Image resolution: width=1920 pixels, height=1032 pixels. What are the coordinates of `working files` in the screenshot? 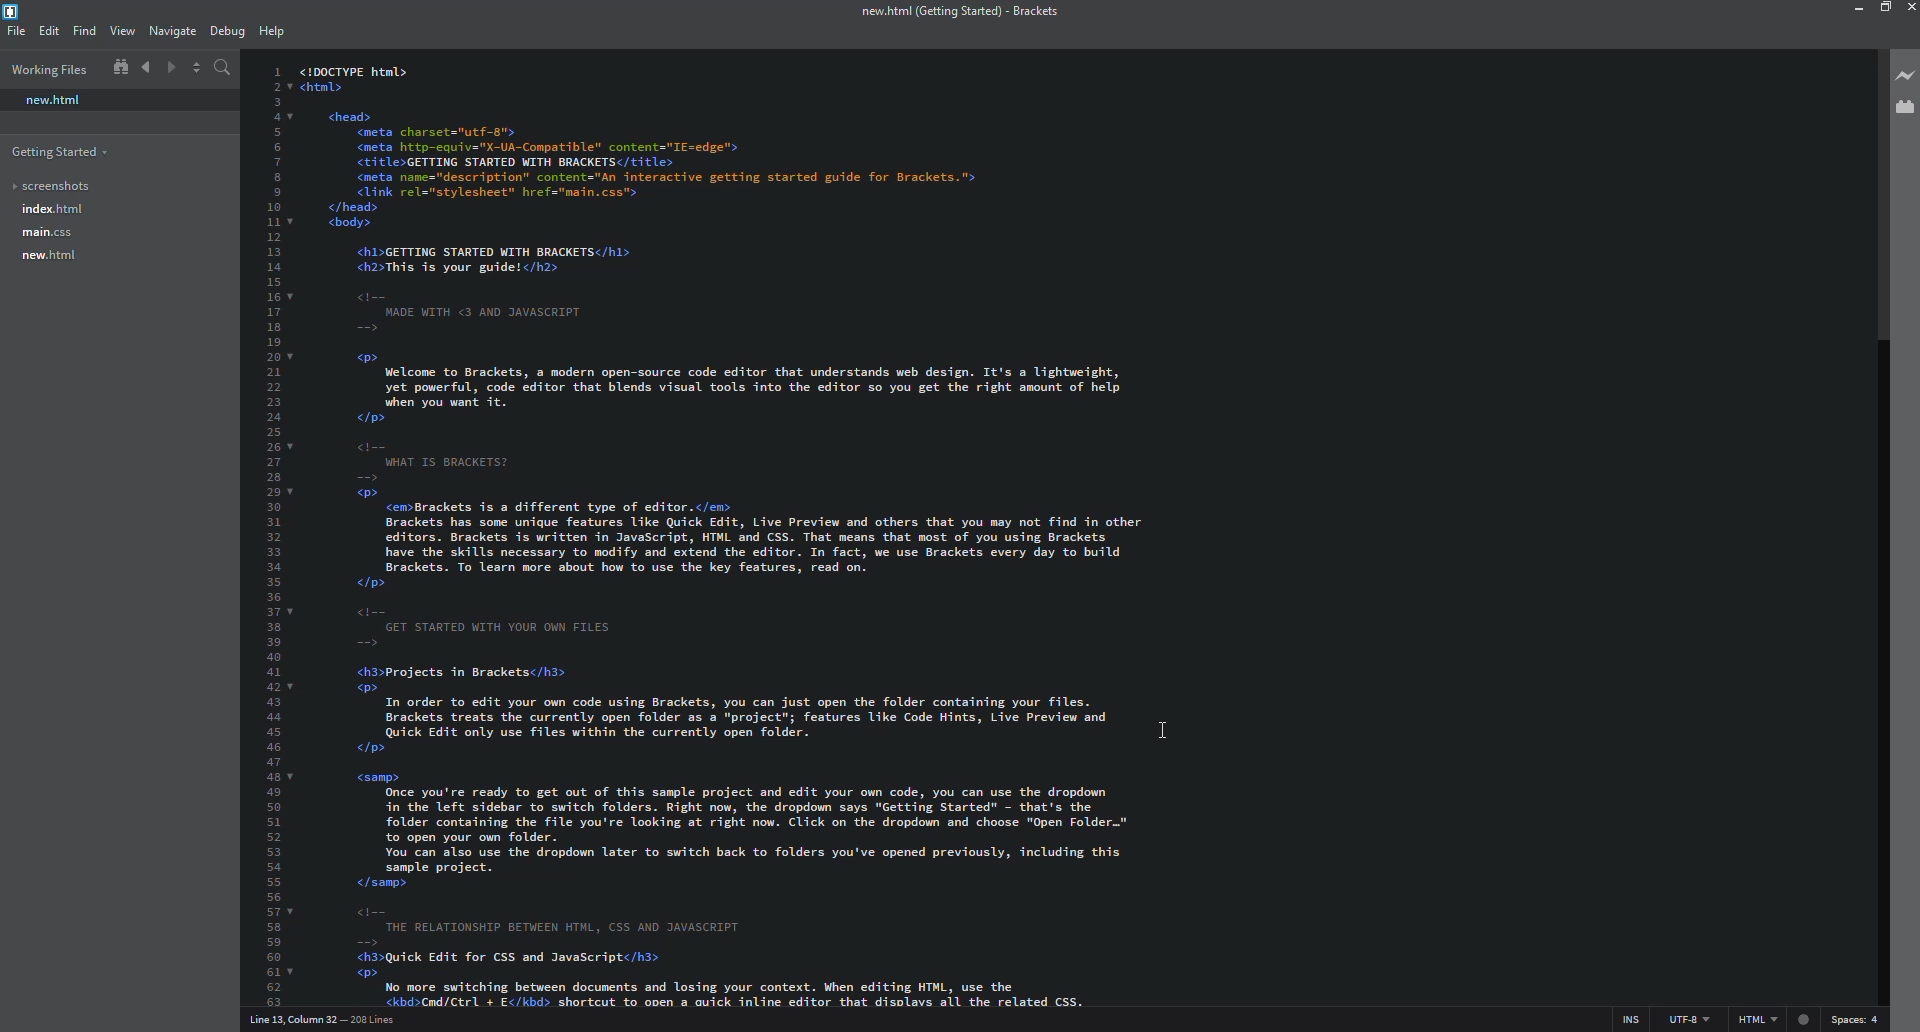 It's located at (52, 69).